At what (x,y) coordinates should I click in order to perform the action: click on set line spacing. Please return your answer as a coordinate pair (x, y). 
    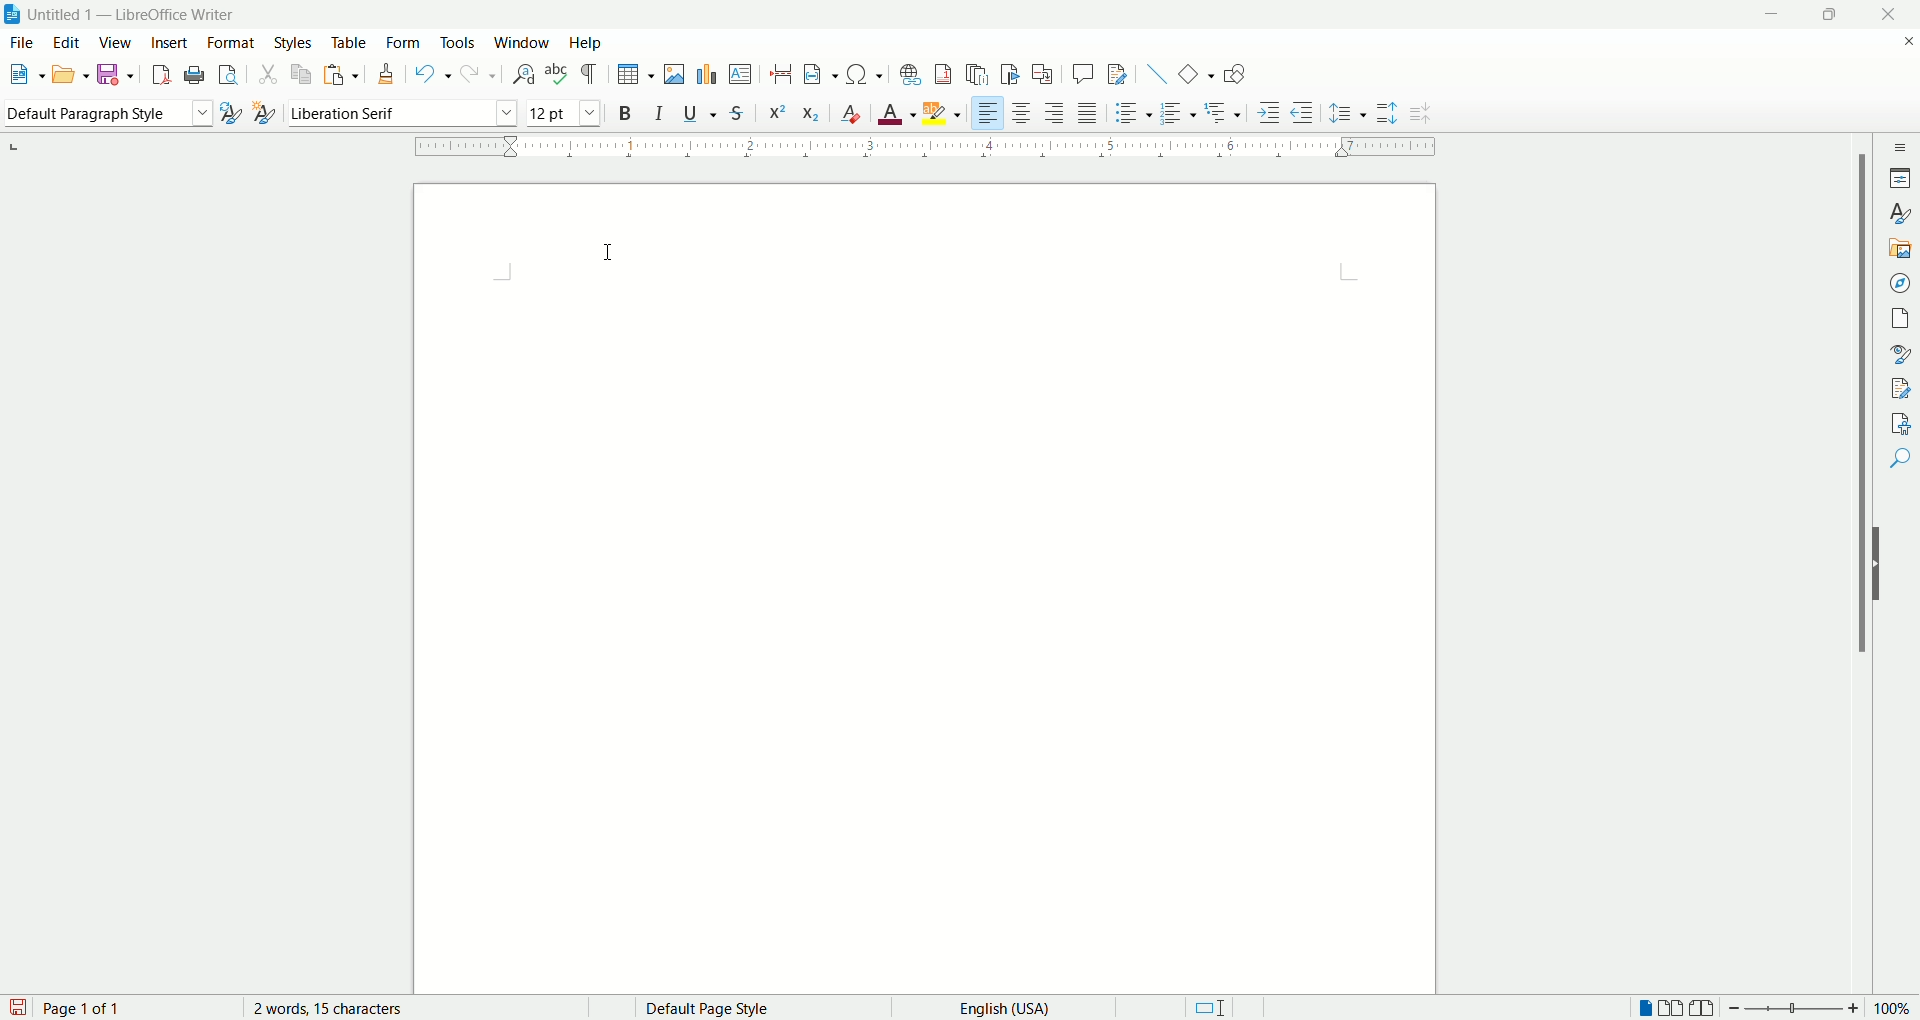
    Looking at the image, I should click on (1347, 112).